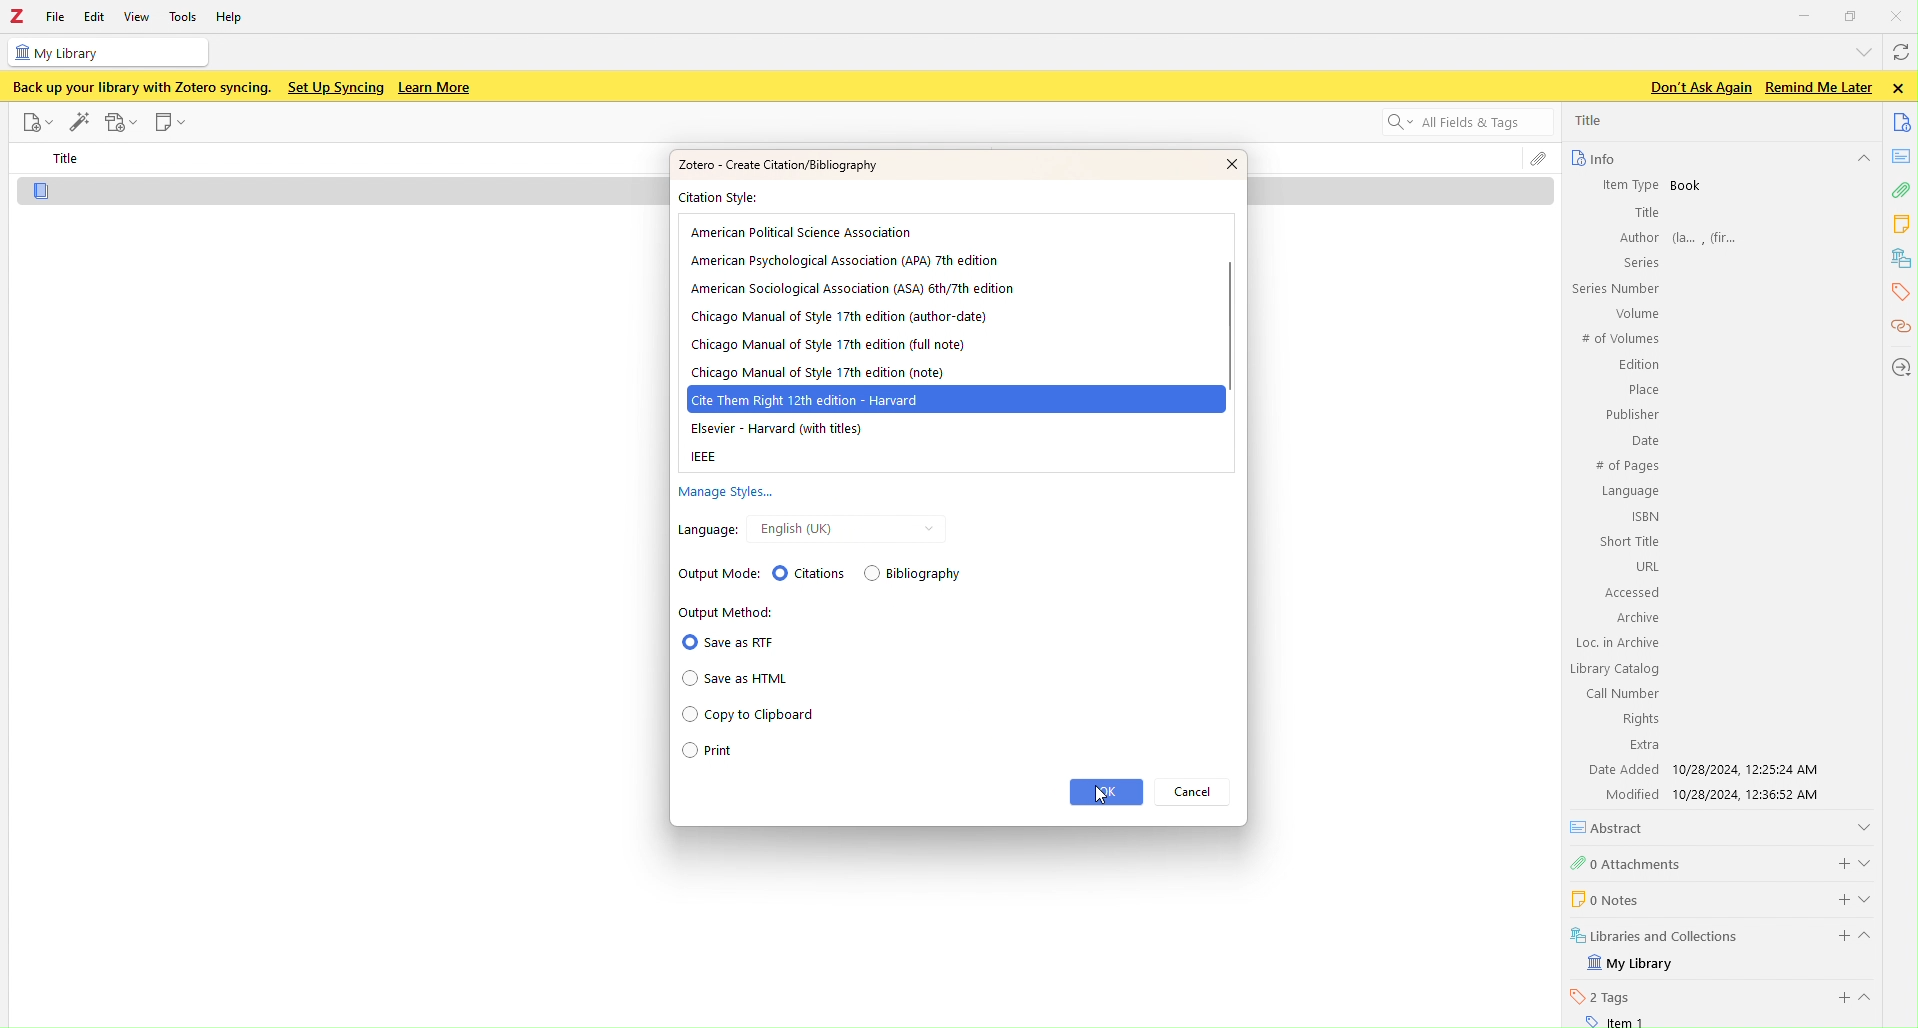 The height and width of the screenshot is (1028, 1918). I want to click on location, so click(1899, 366).